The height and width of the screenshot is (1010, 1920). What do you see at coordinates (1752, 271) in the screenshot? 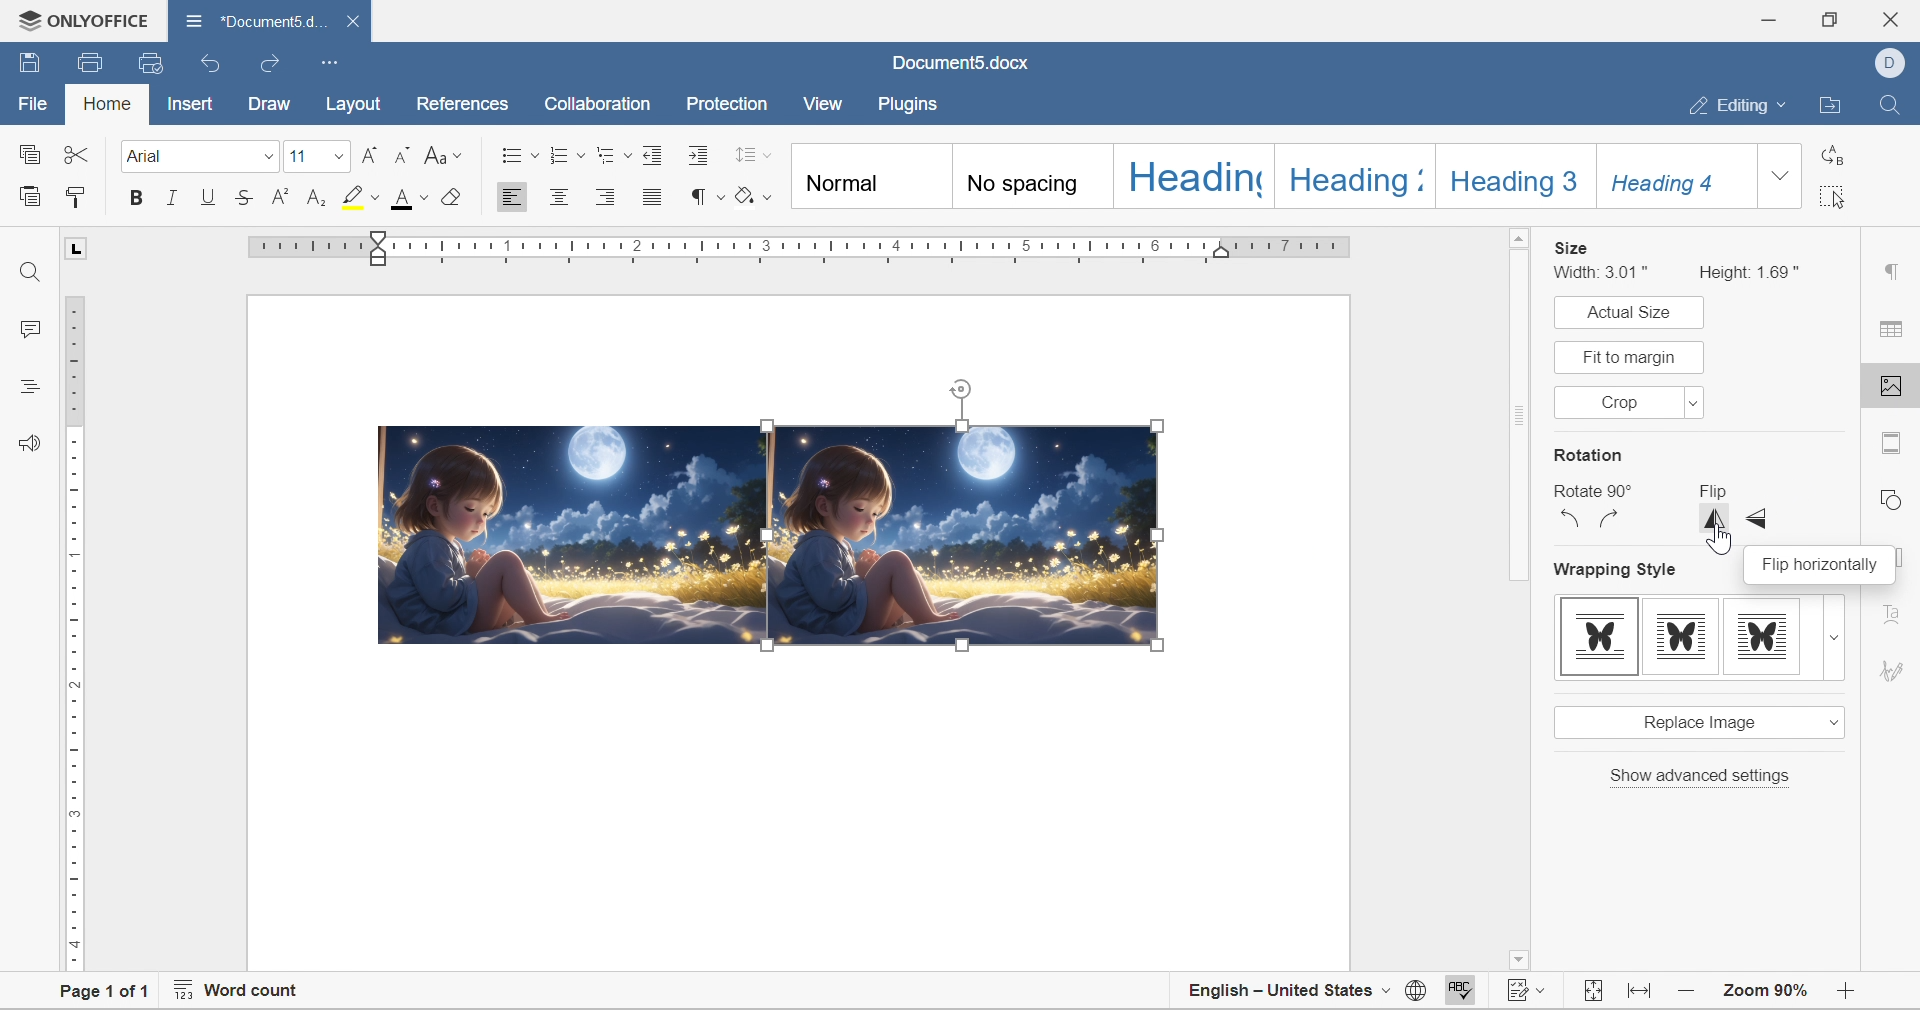
I see `Height: 1.69` at bounding box center [1752, 271].